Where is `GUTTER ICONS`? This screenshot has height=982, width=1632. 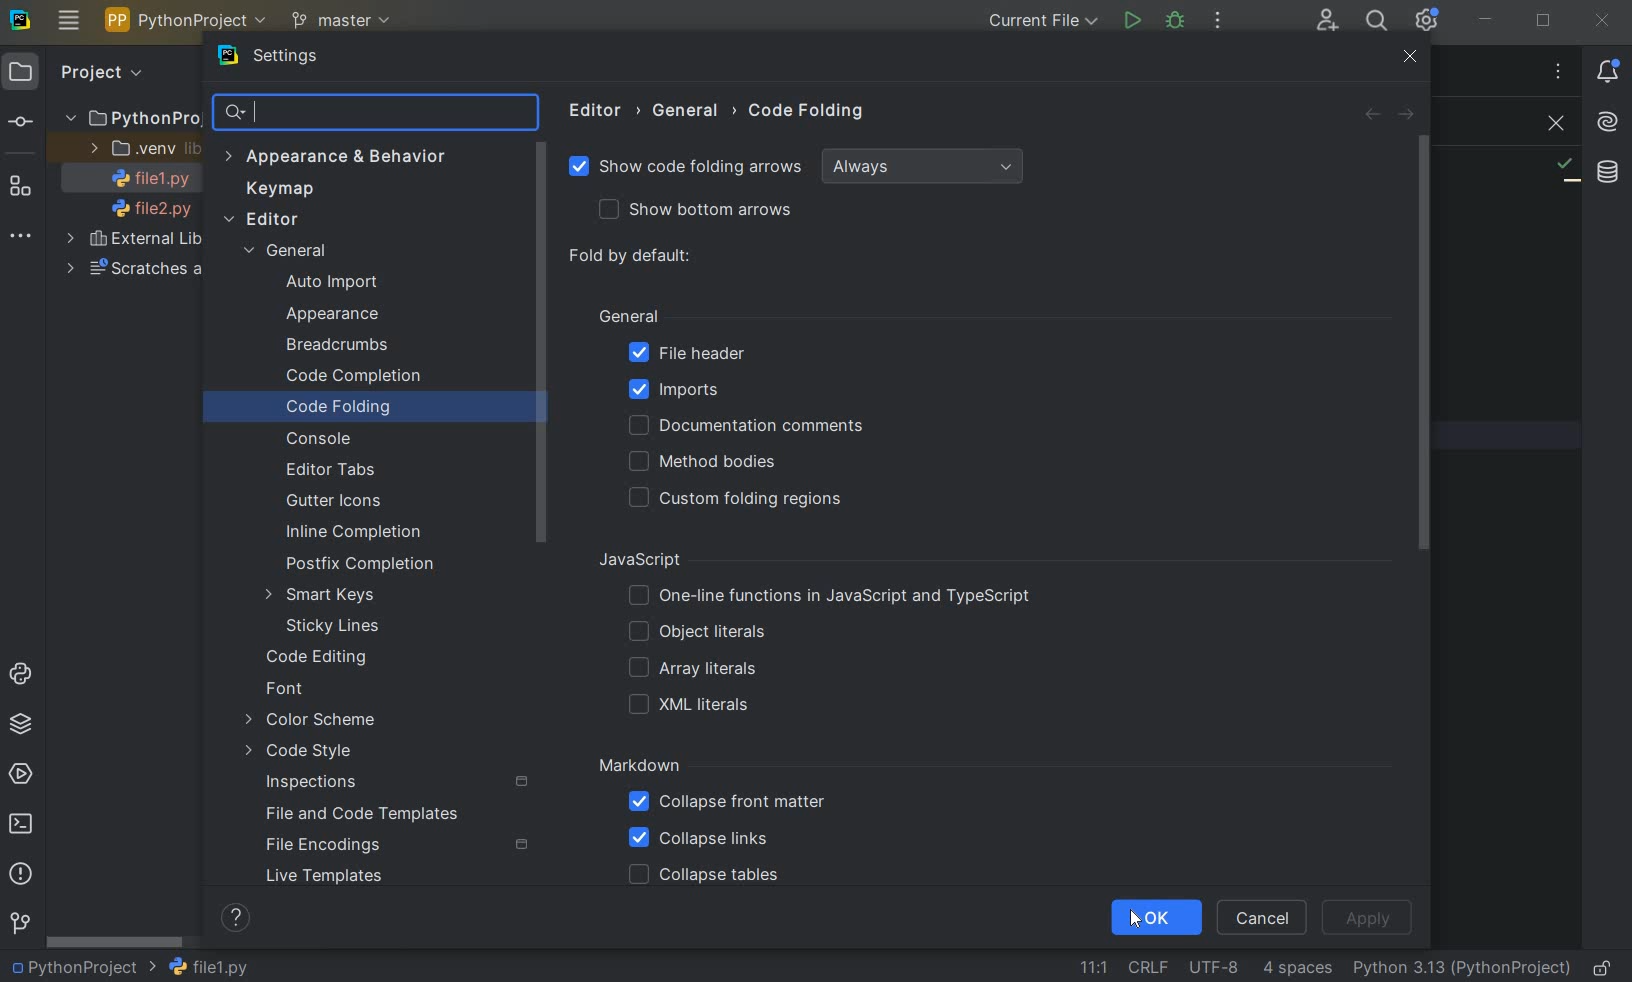
GUTTER ICONS is located at coordinates (339, 502).